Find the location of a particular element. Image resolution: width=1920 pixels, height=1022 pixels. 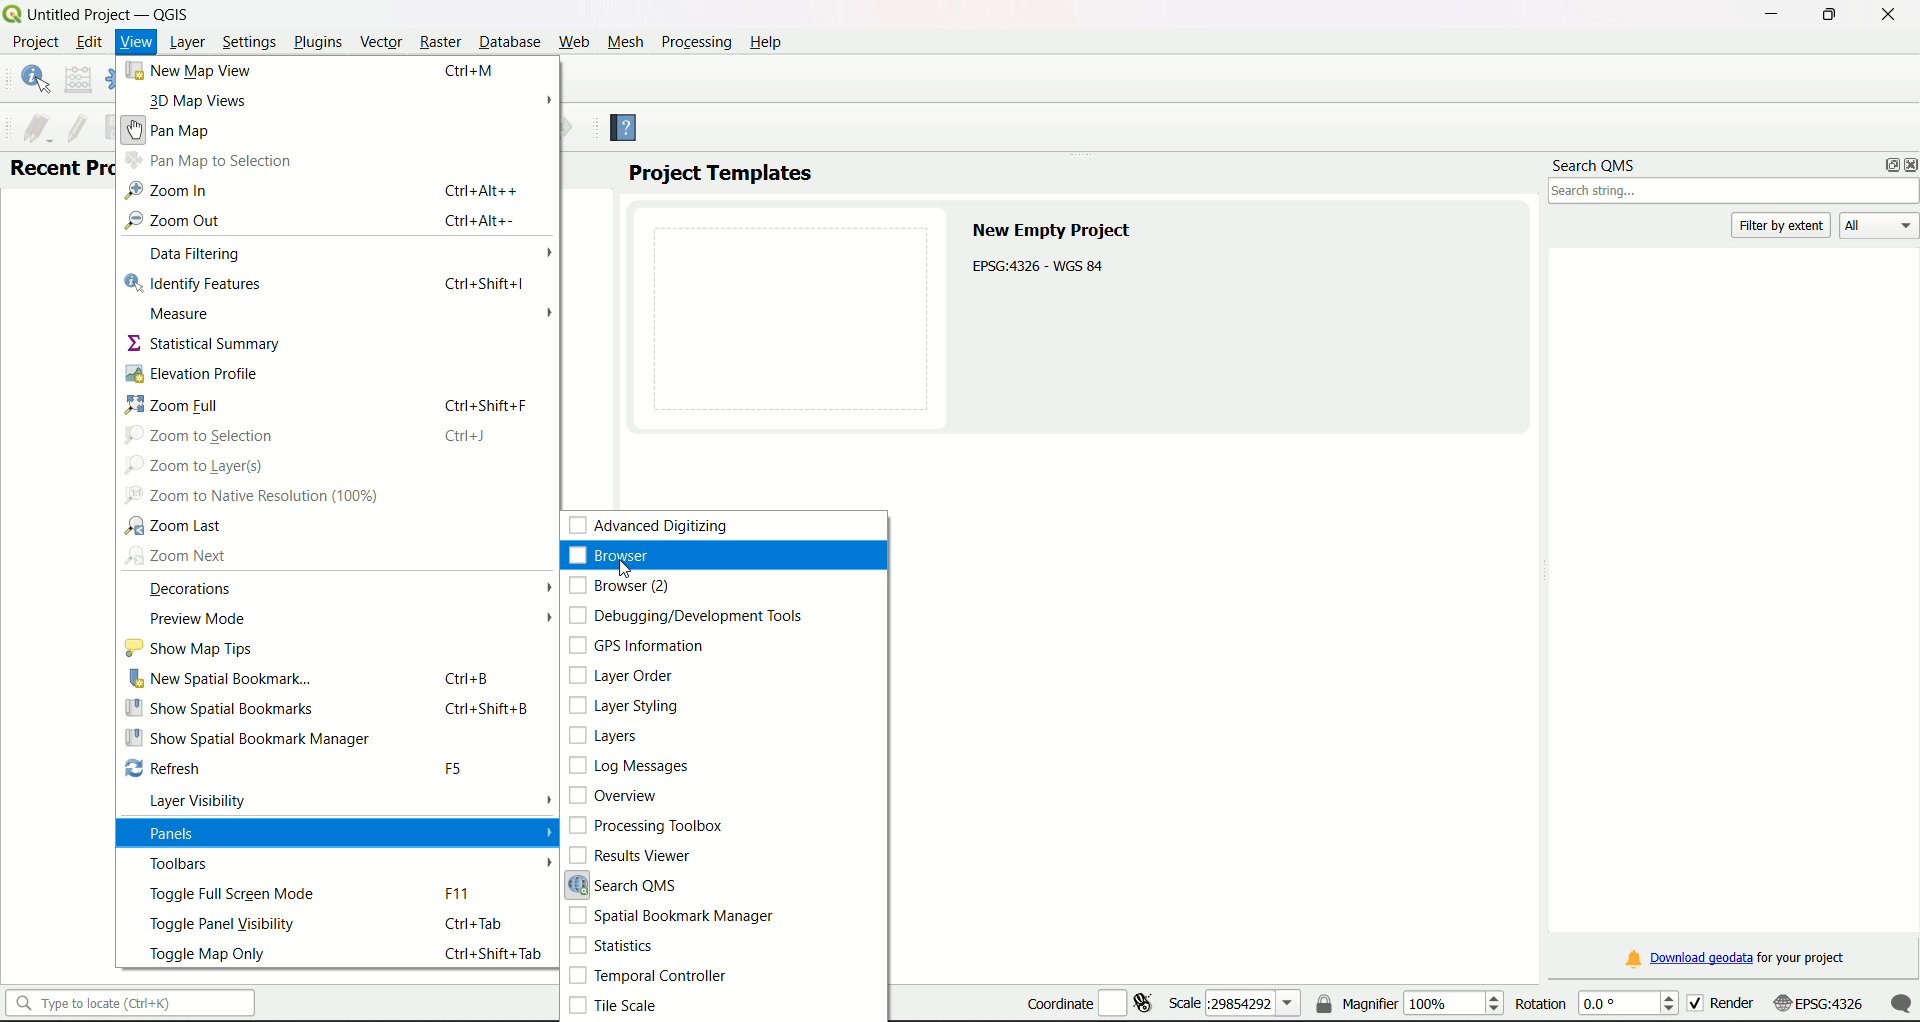

data filtering is located at coordinates (195, 255).